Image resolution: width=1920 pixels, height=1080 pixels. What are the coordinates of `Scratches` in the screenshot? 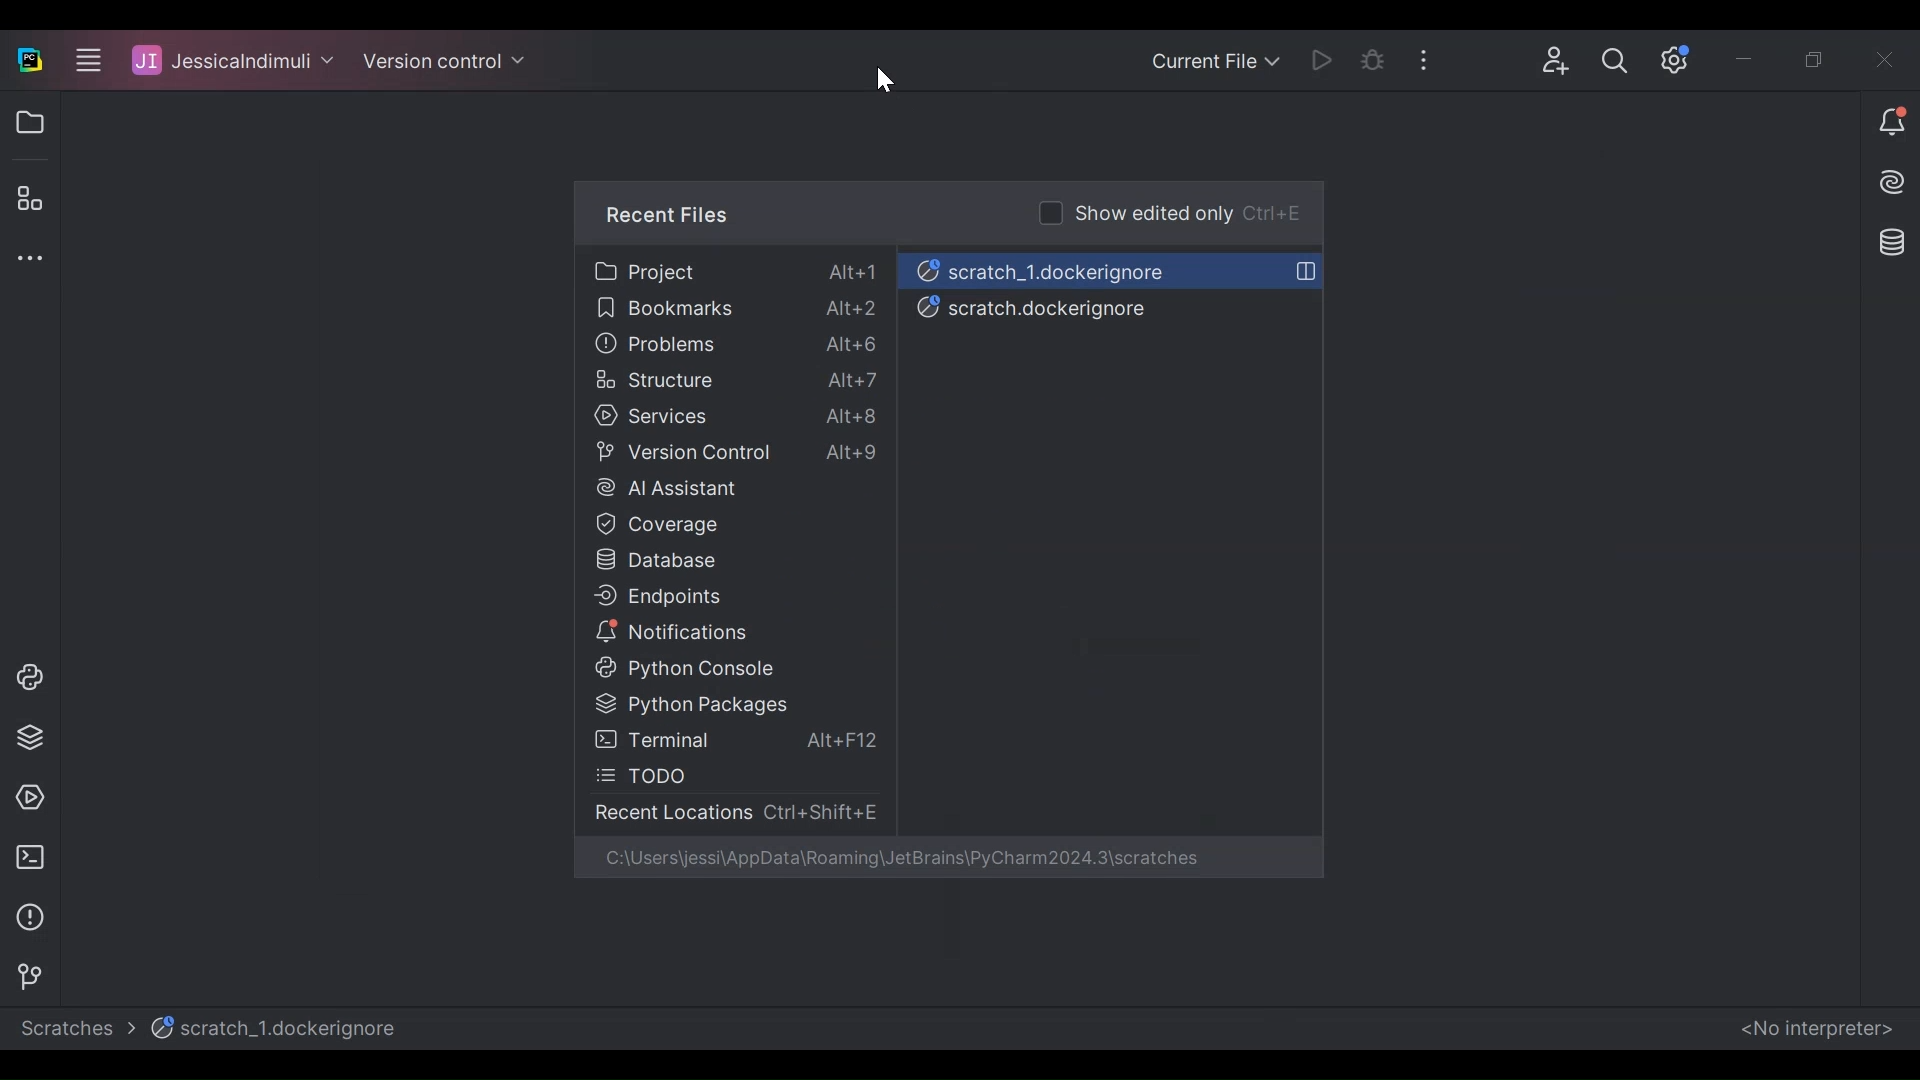 It's located at (79, 1026).